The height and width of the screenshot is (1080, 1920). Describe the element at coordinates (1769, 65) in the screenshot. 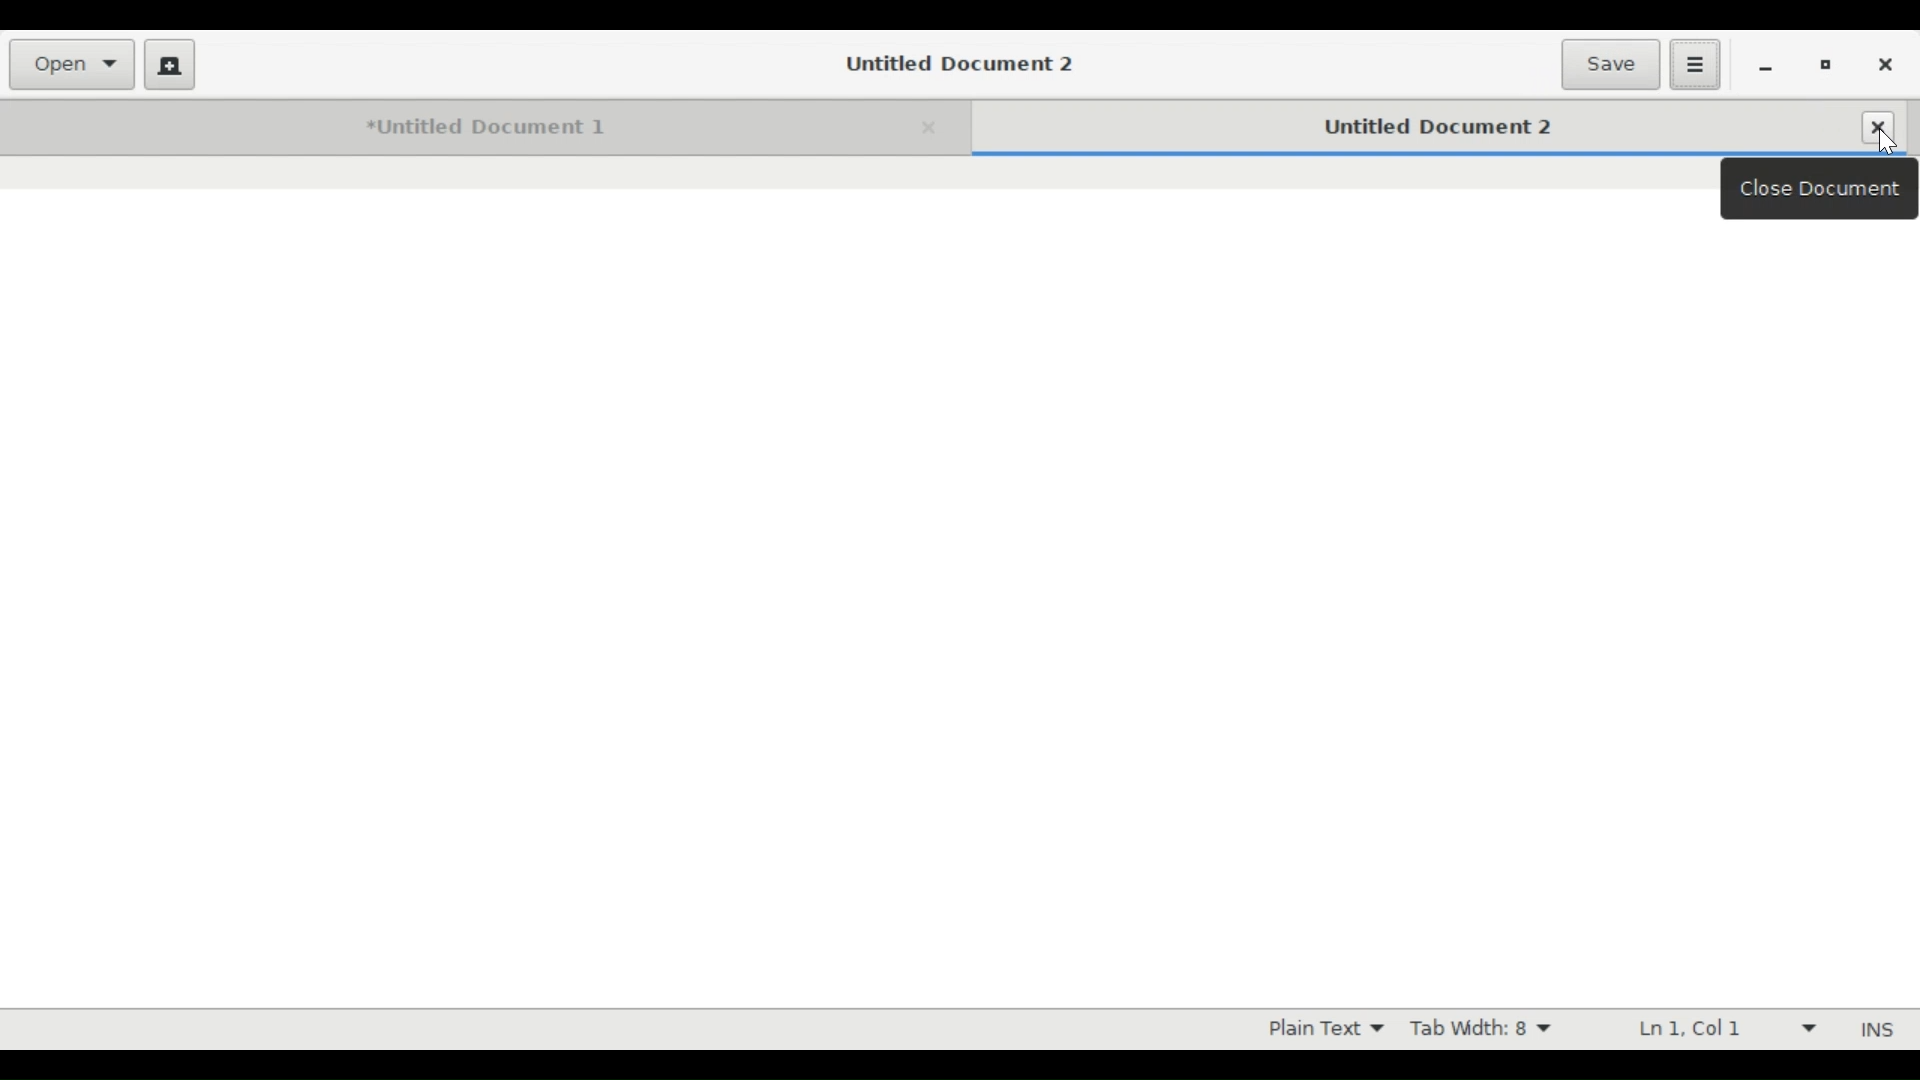

I see `minimize` at that location.